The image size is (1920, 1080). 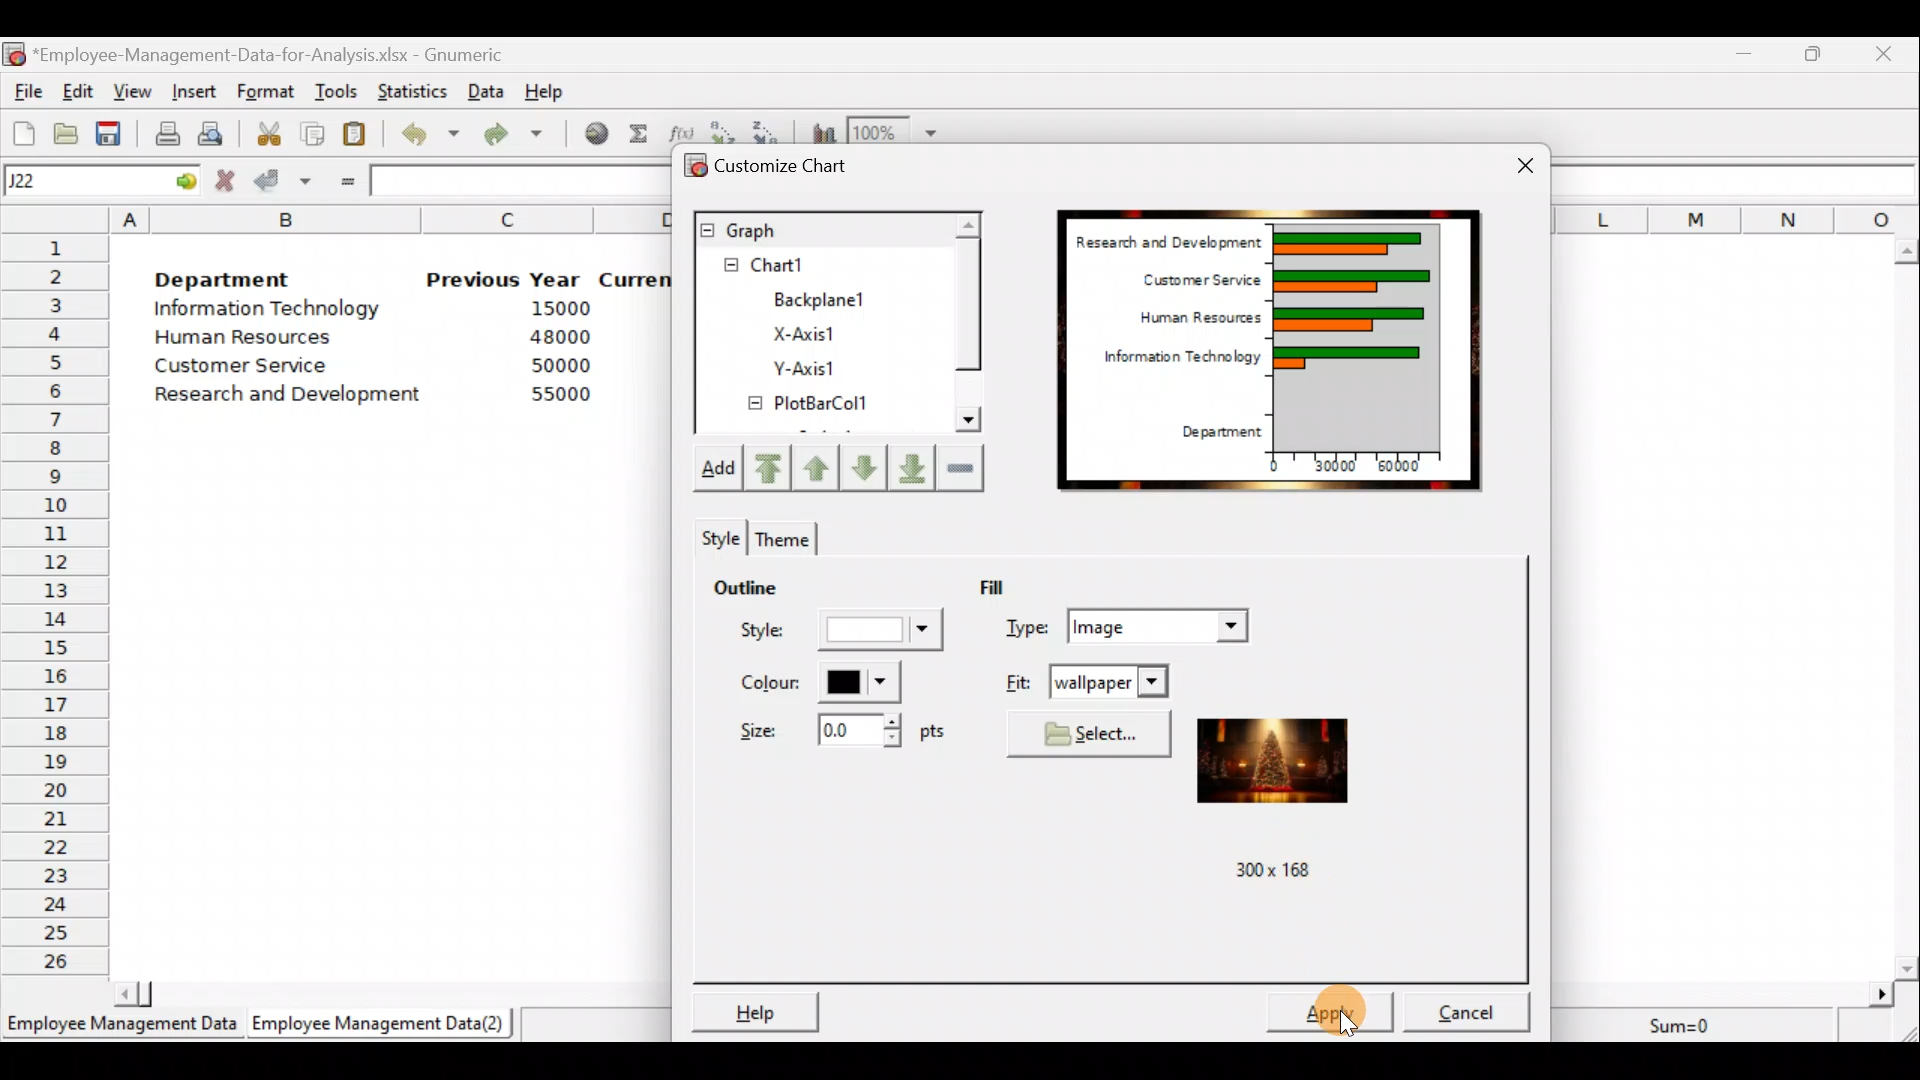 I want to click on Scroll bar, so click(x=967, y=326).